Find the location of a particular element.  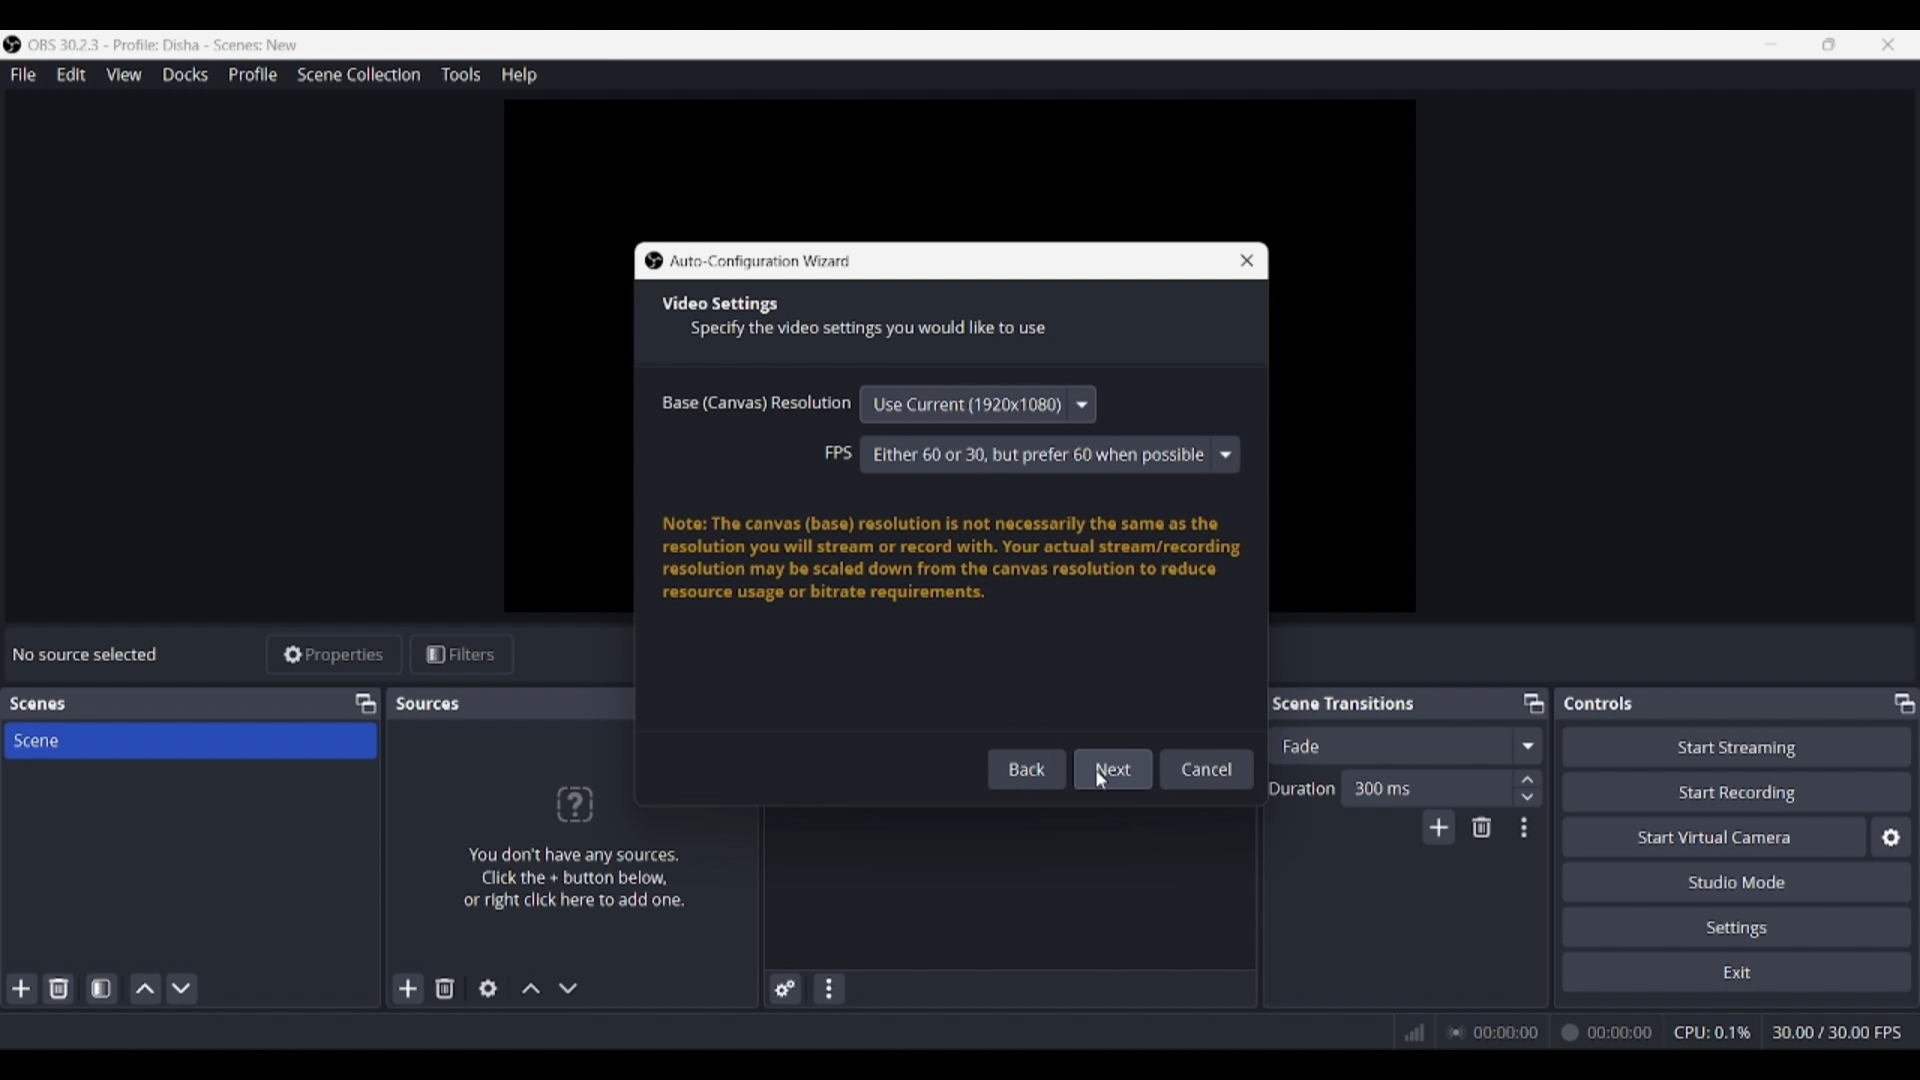

Software and project name is located at coordinates (172, 45).